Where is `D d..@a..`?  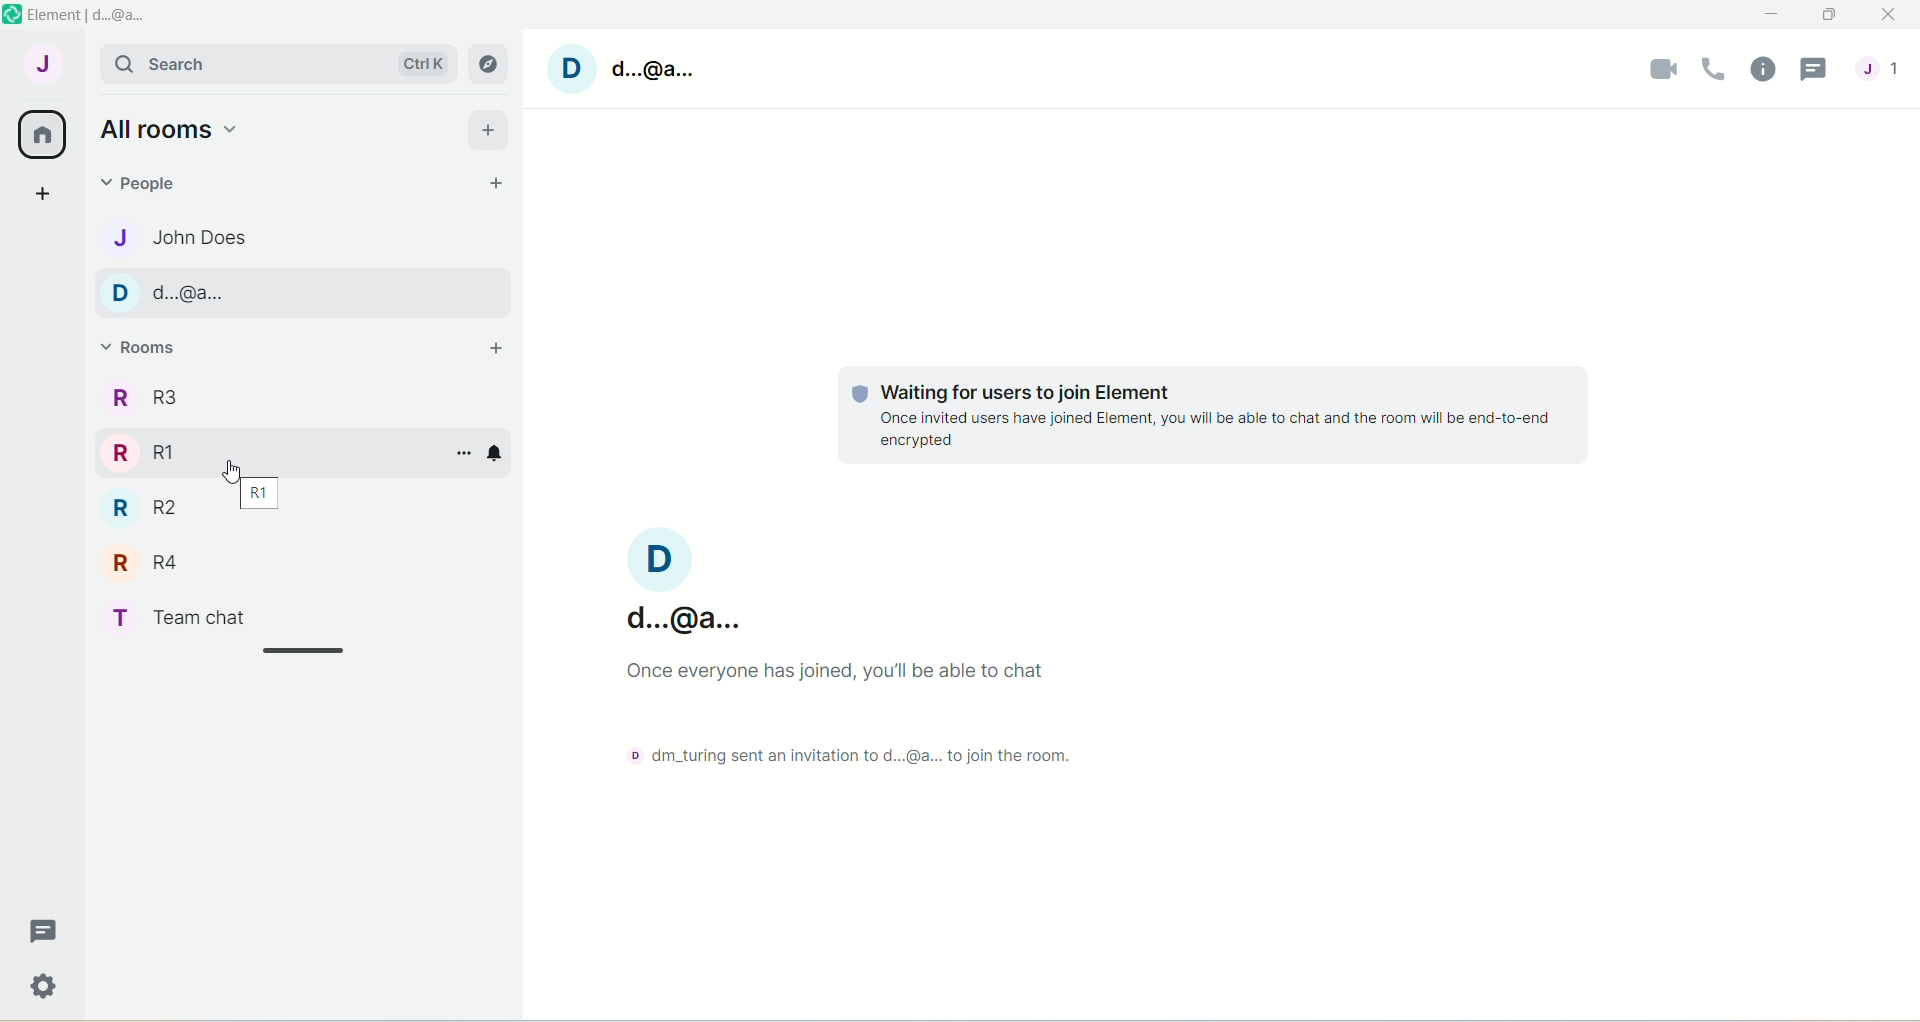
D d..@a.. is located at coordinates (166, 296).